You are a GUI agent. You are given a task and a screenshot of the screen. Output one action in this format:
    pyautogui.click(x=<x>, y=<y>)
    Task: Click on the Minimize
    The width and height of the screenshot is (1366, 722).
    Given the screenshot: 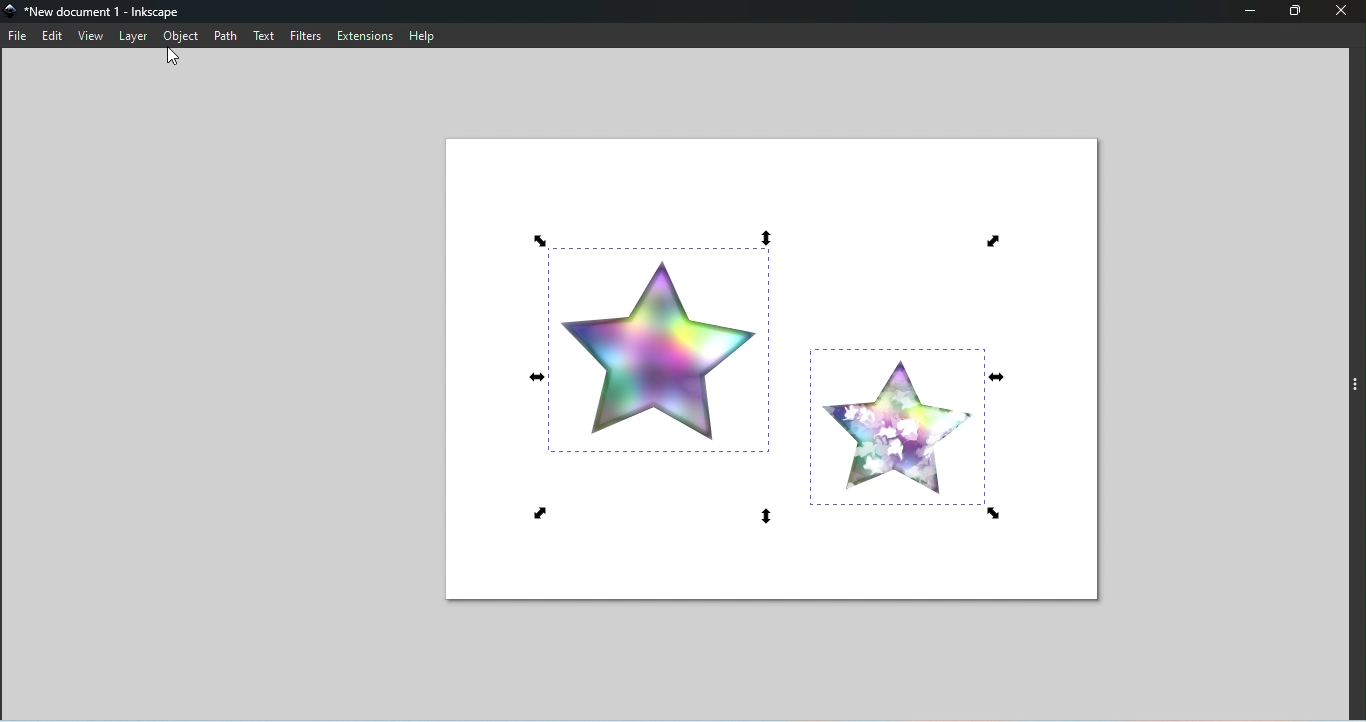 What is the action you would take?
    pyautogui.click(x=1251, y=11)
    